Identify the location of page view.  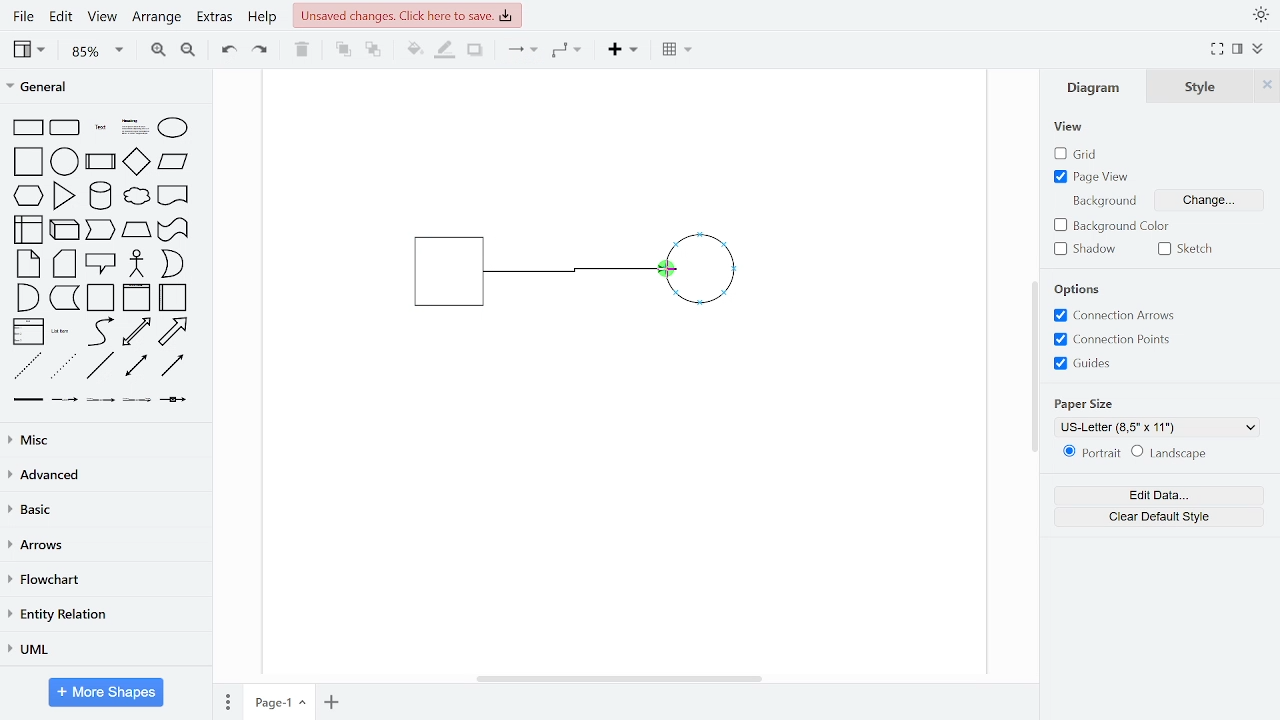
(1094, 176).